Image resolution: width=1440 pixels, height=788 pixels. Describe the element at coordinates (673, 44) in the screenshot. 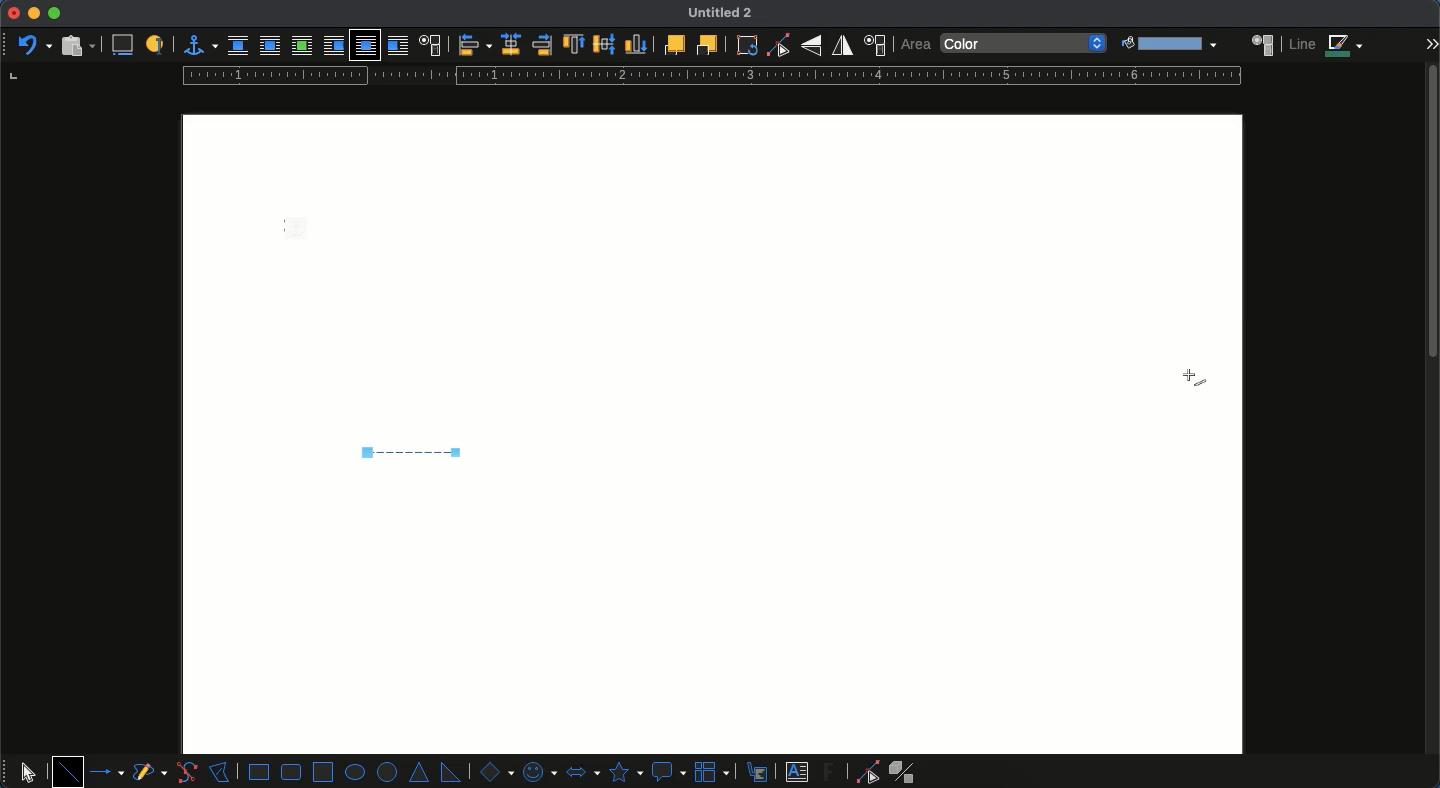

I see `front one` at that location.